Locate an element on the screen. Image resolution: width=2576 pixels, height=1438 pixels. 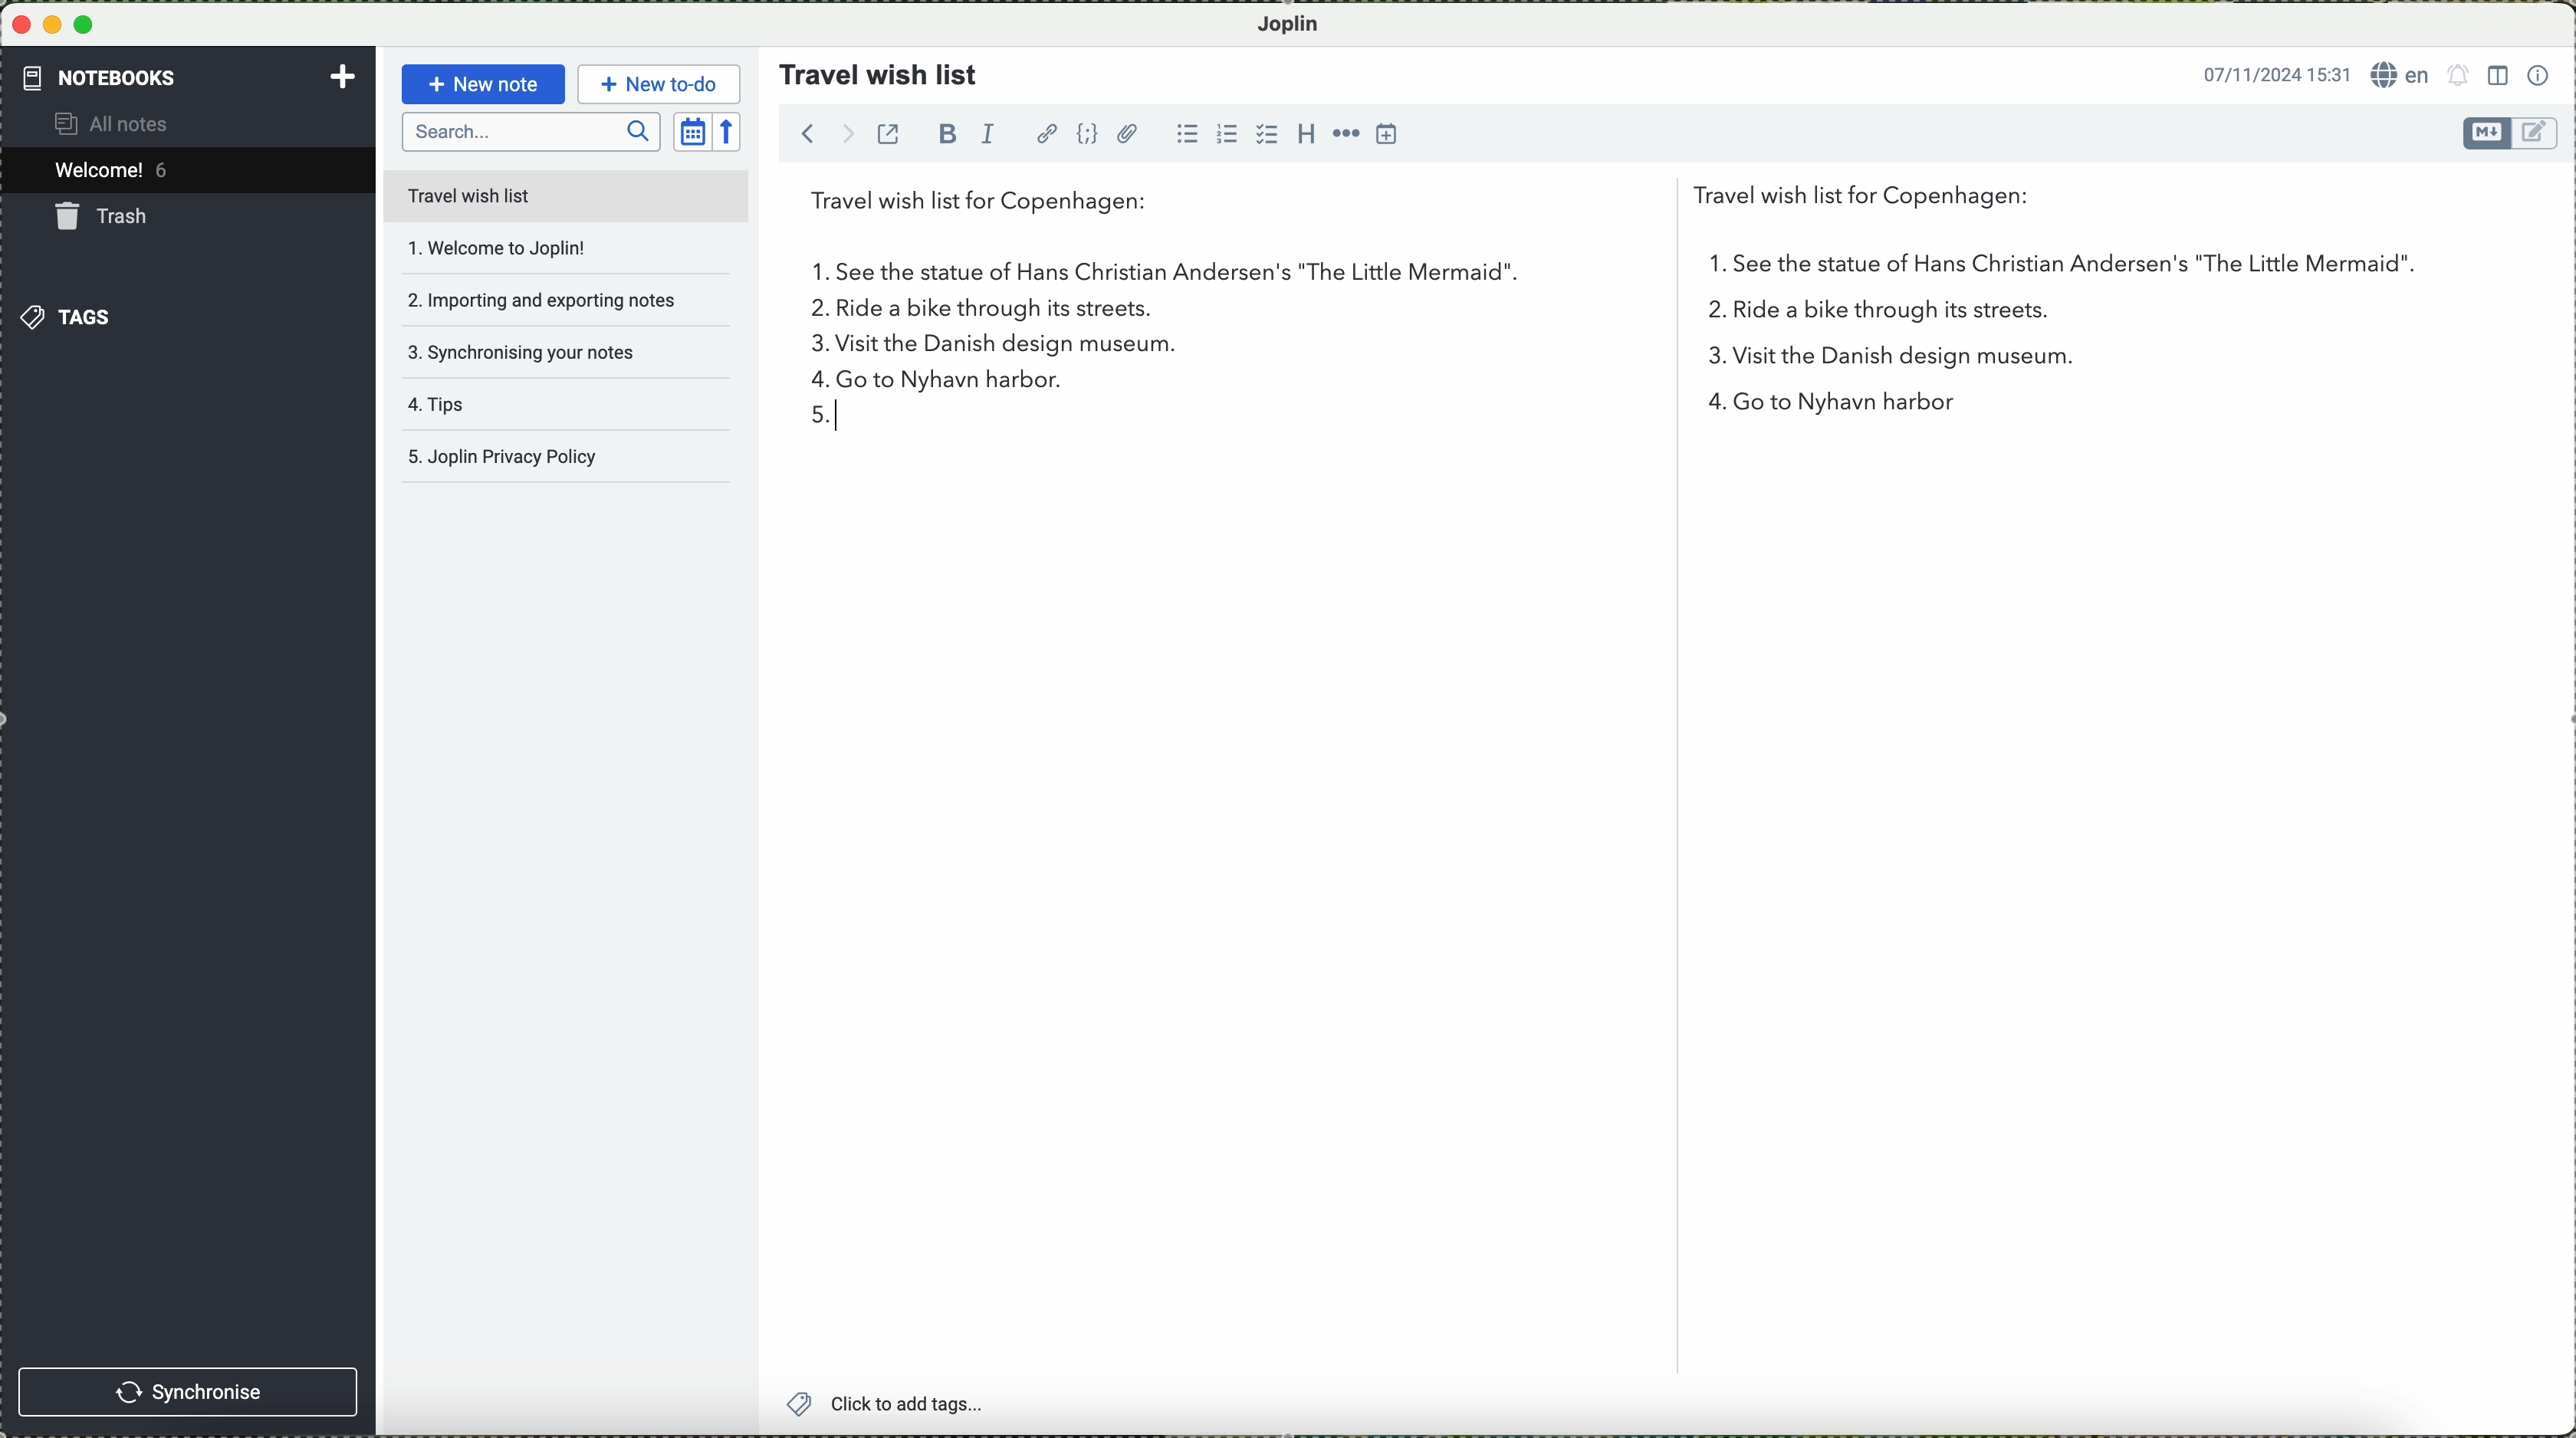
synchronise button is located at coordinates (191, 1391).